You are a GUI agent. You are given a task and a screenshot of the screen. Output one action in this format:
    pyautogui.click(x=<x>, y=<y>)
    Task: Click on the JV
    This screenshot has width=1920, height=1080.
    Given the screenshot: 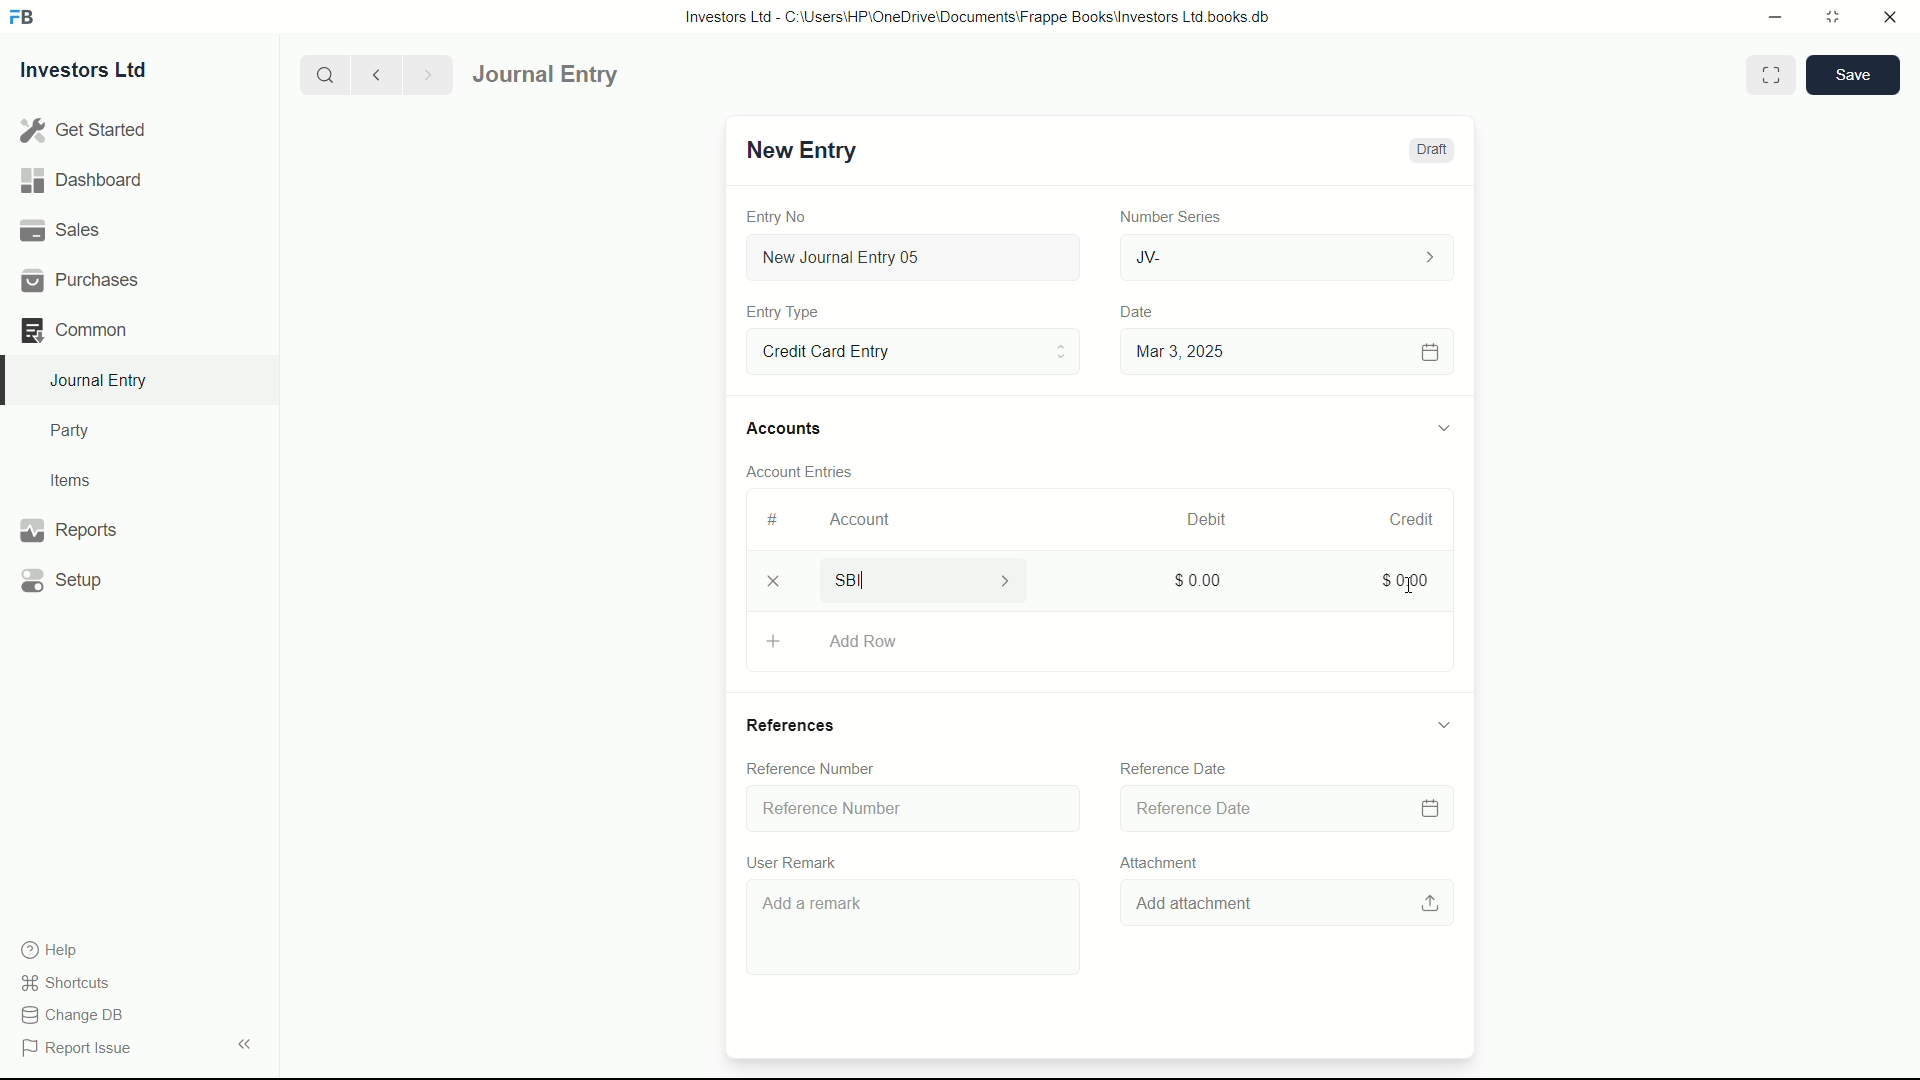 What is the action you would take?
    pyautogui.click(x=1290, y=255)
    